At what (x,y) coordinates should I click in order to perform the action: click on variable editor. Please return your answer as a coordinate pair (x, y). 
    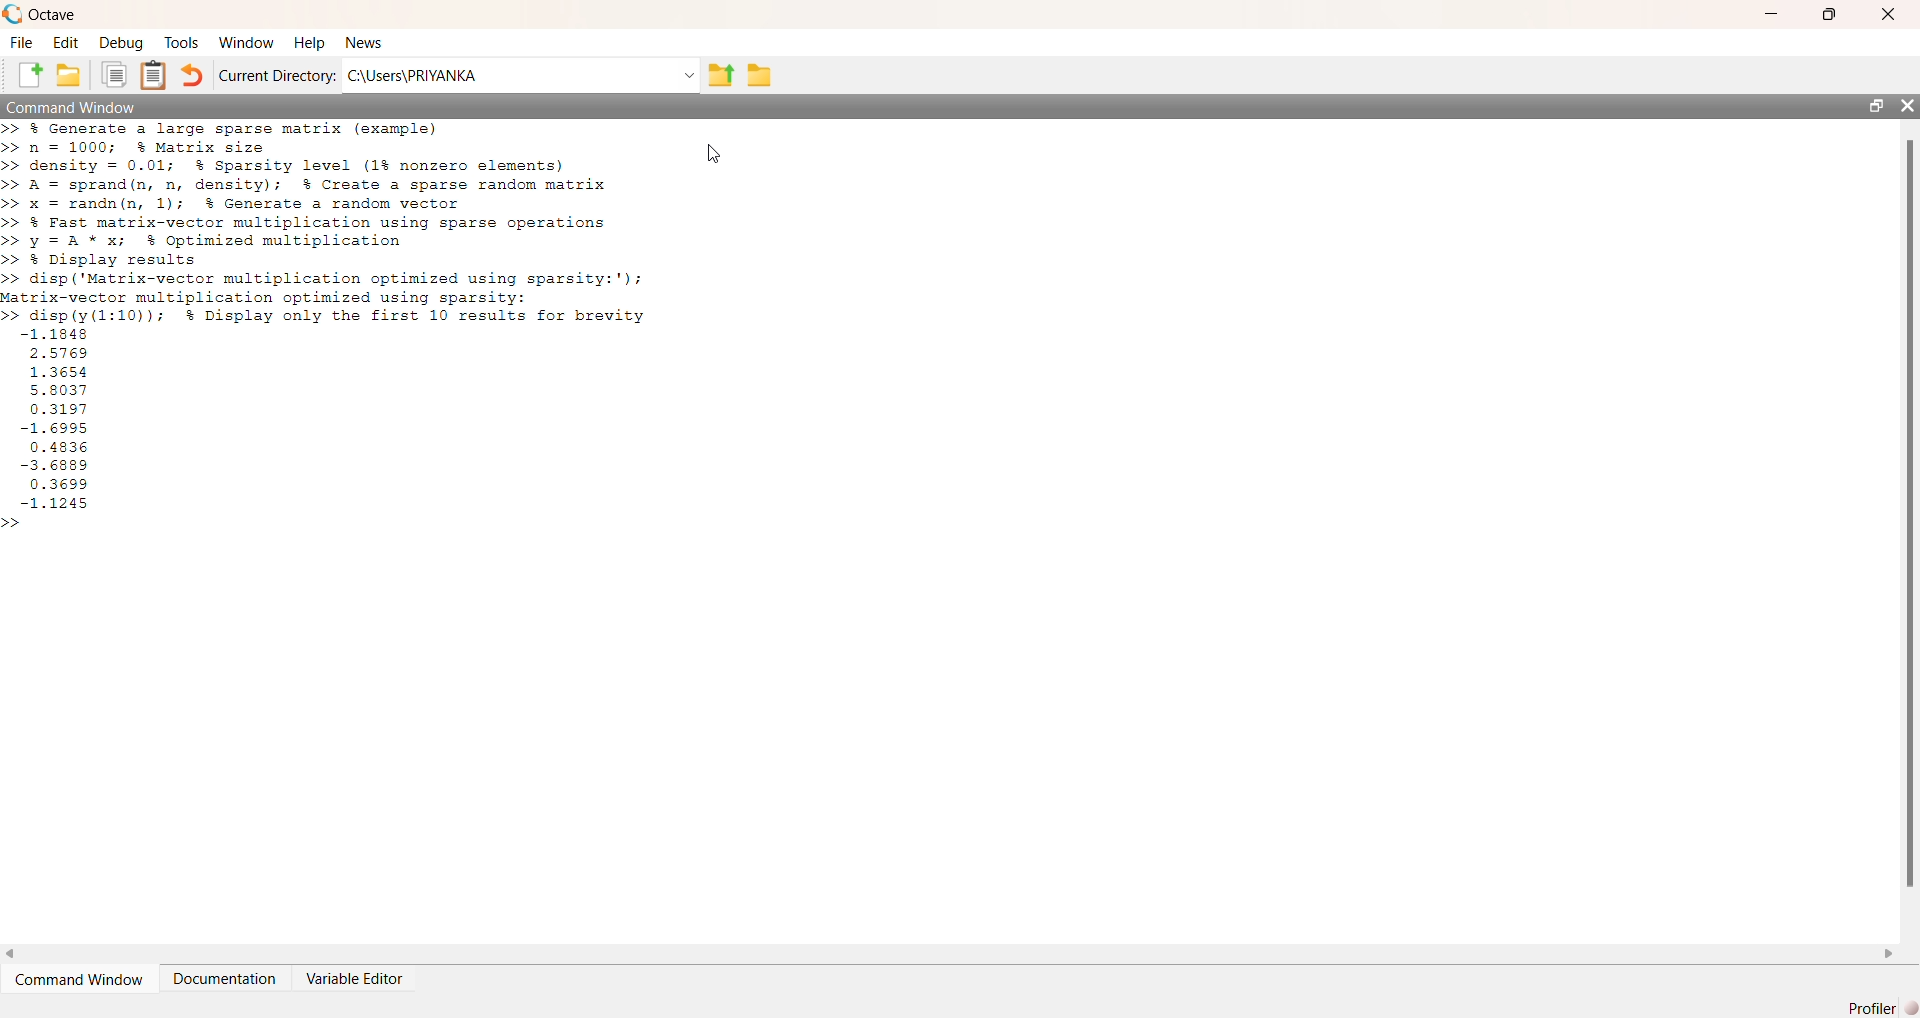
    Looking at the image, I should click on (370, 980).